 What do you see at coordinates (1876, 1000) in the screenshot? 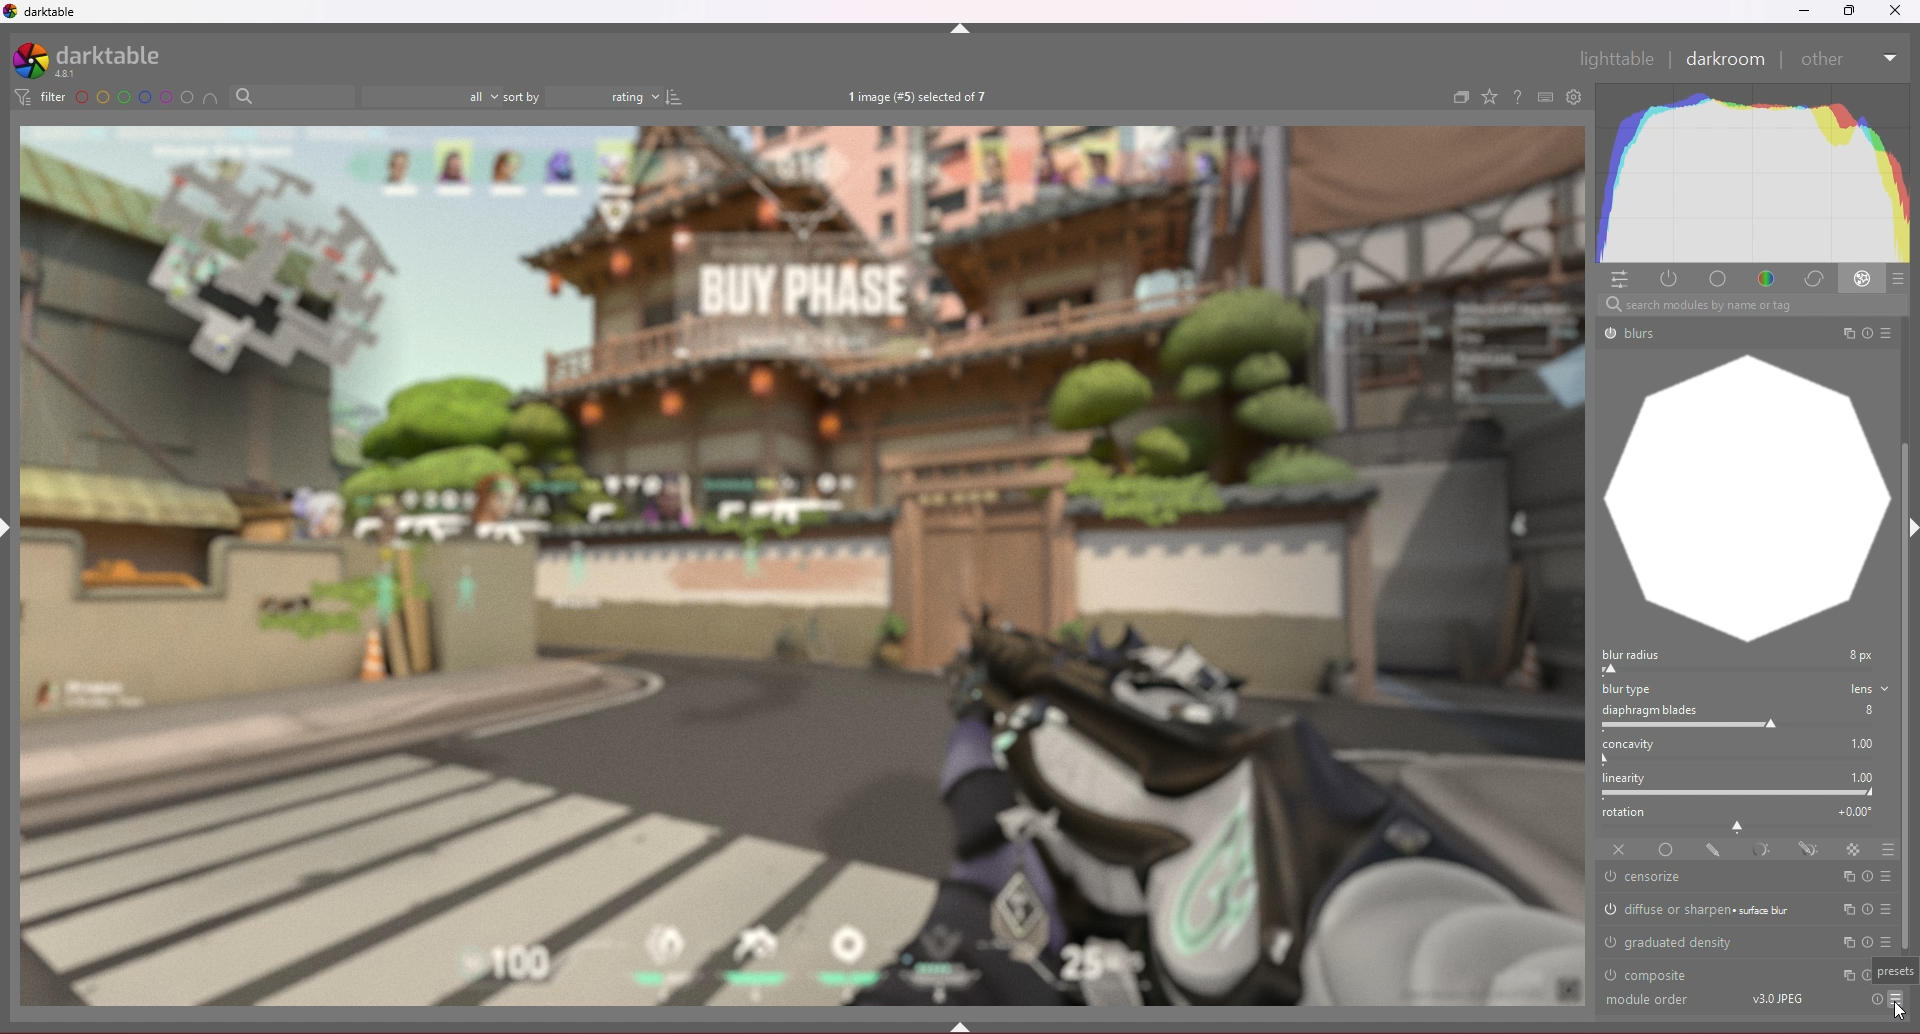
I see `` at bounding box center [1876, 1000].